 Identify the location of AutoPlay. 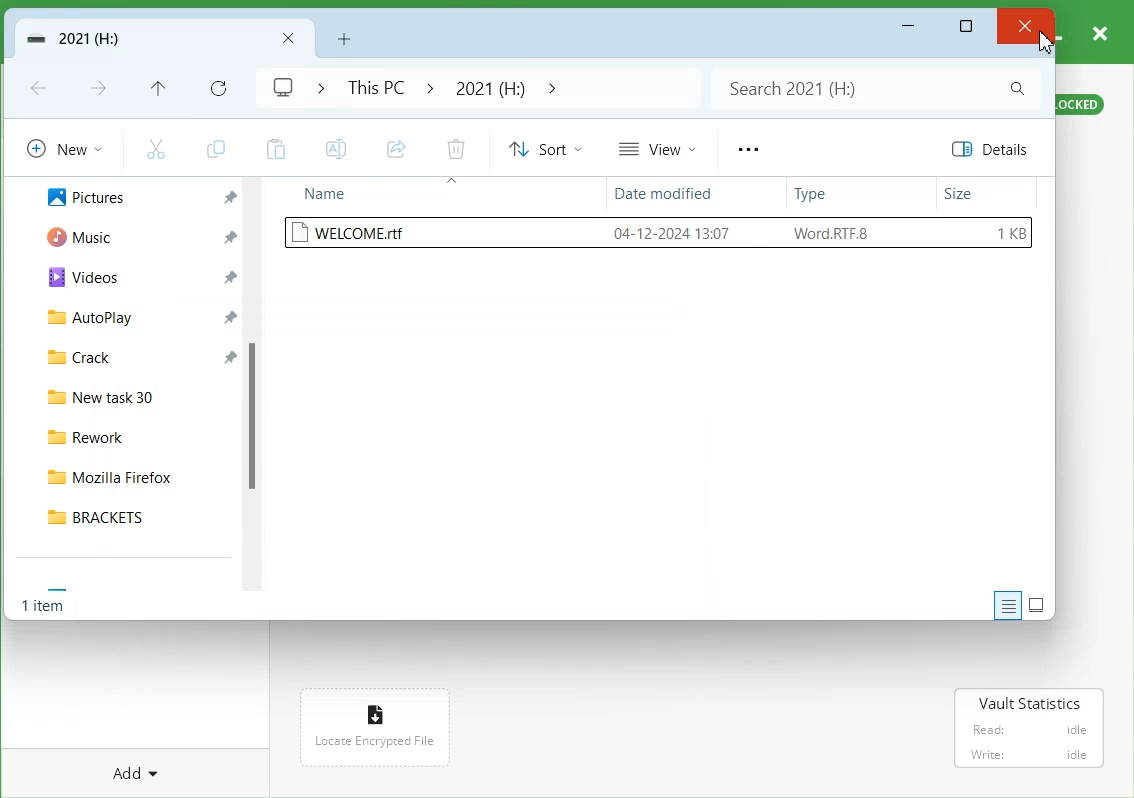
(91, 320).